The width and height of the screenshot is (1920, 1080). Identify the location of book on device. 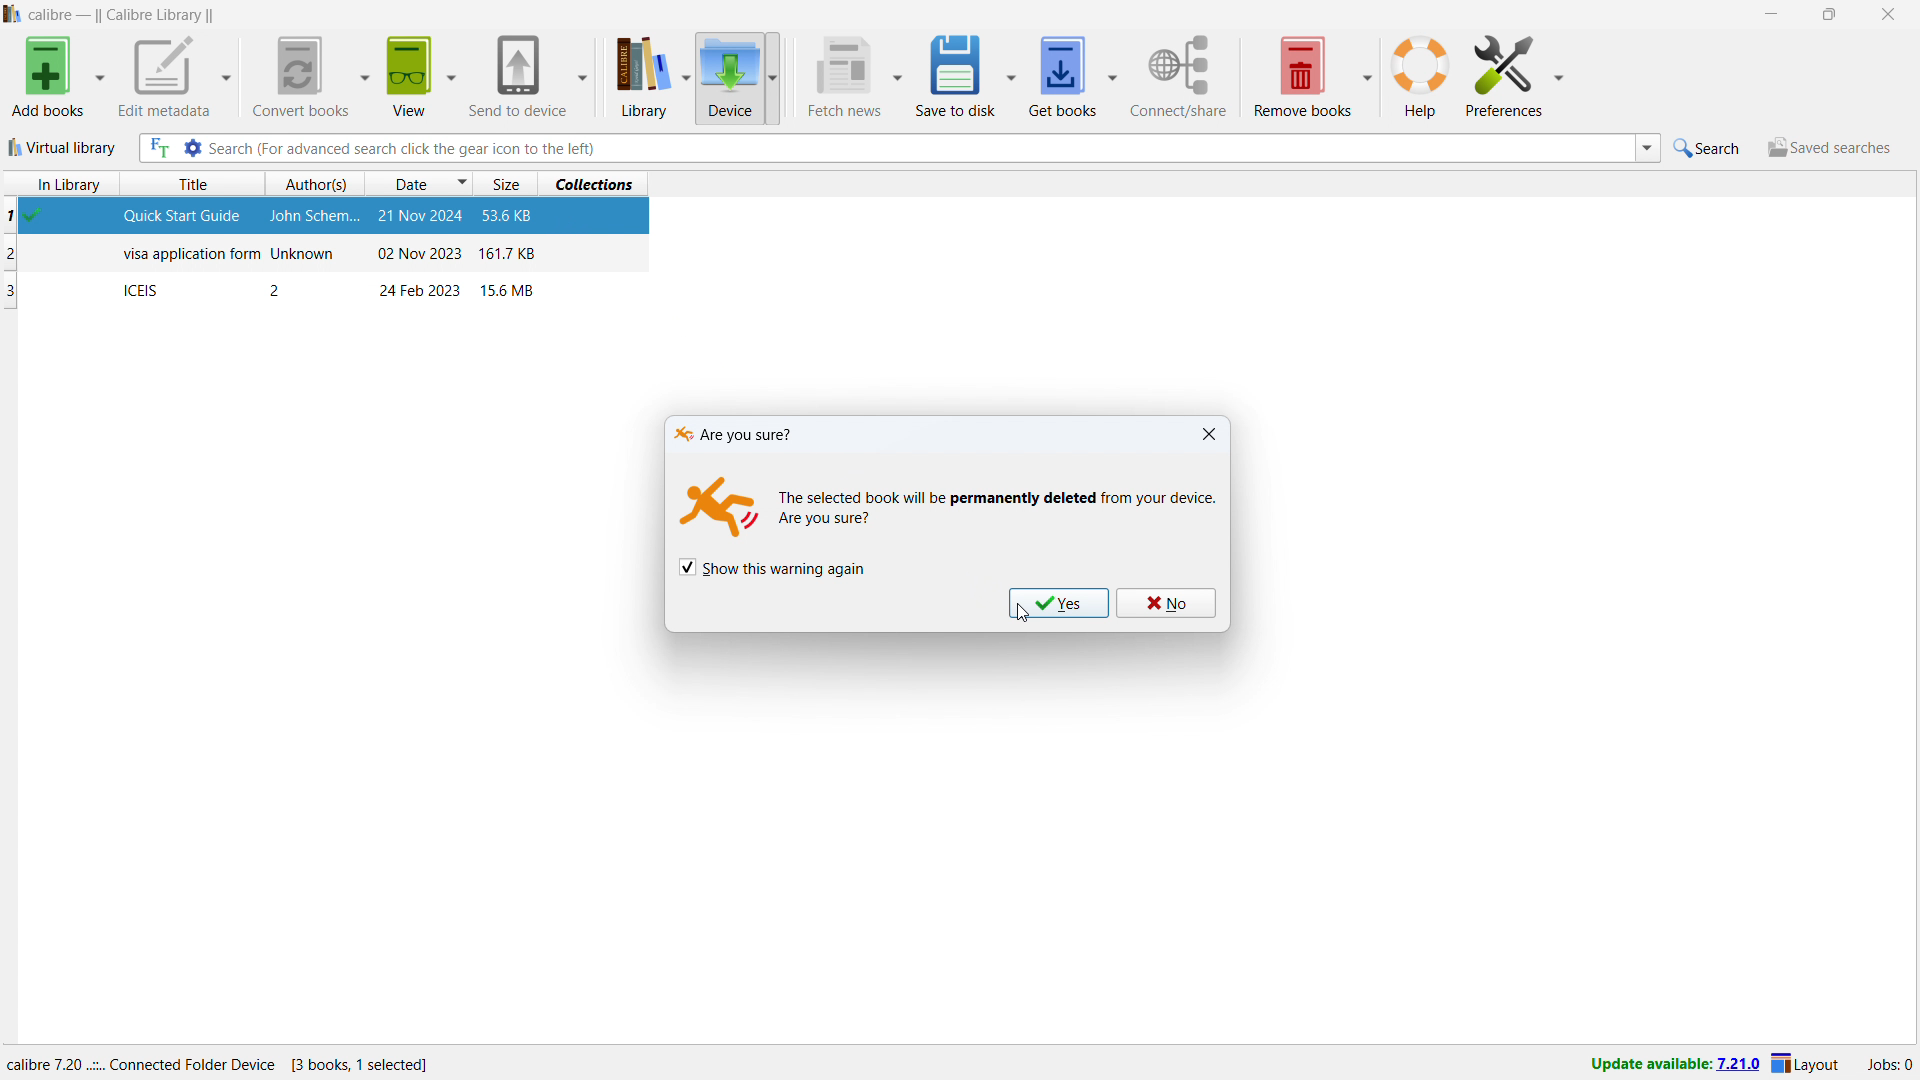
(327, 290).